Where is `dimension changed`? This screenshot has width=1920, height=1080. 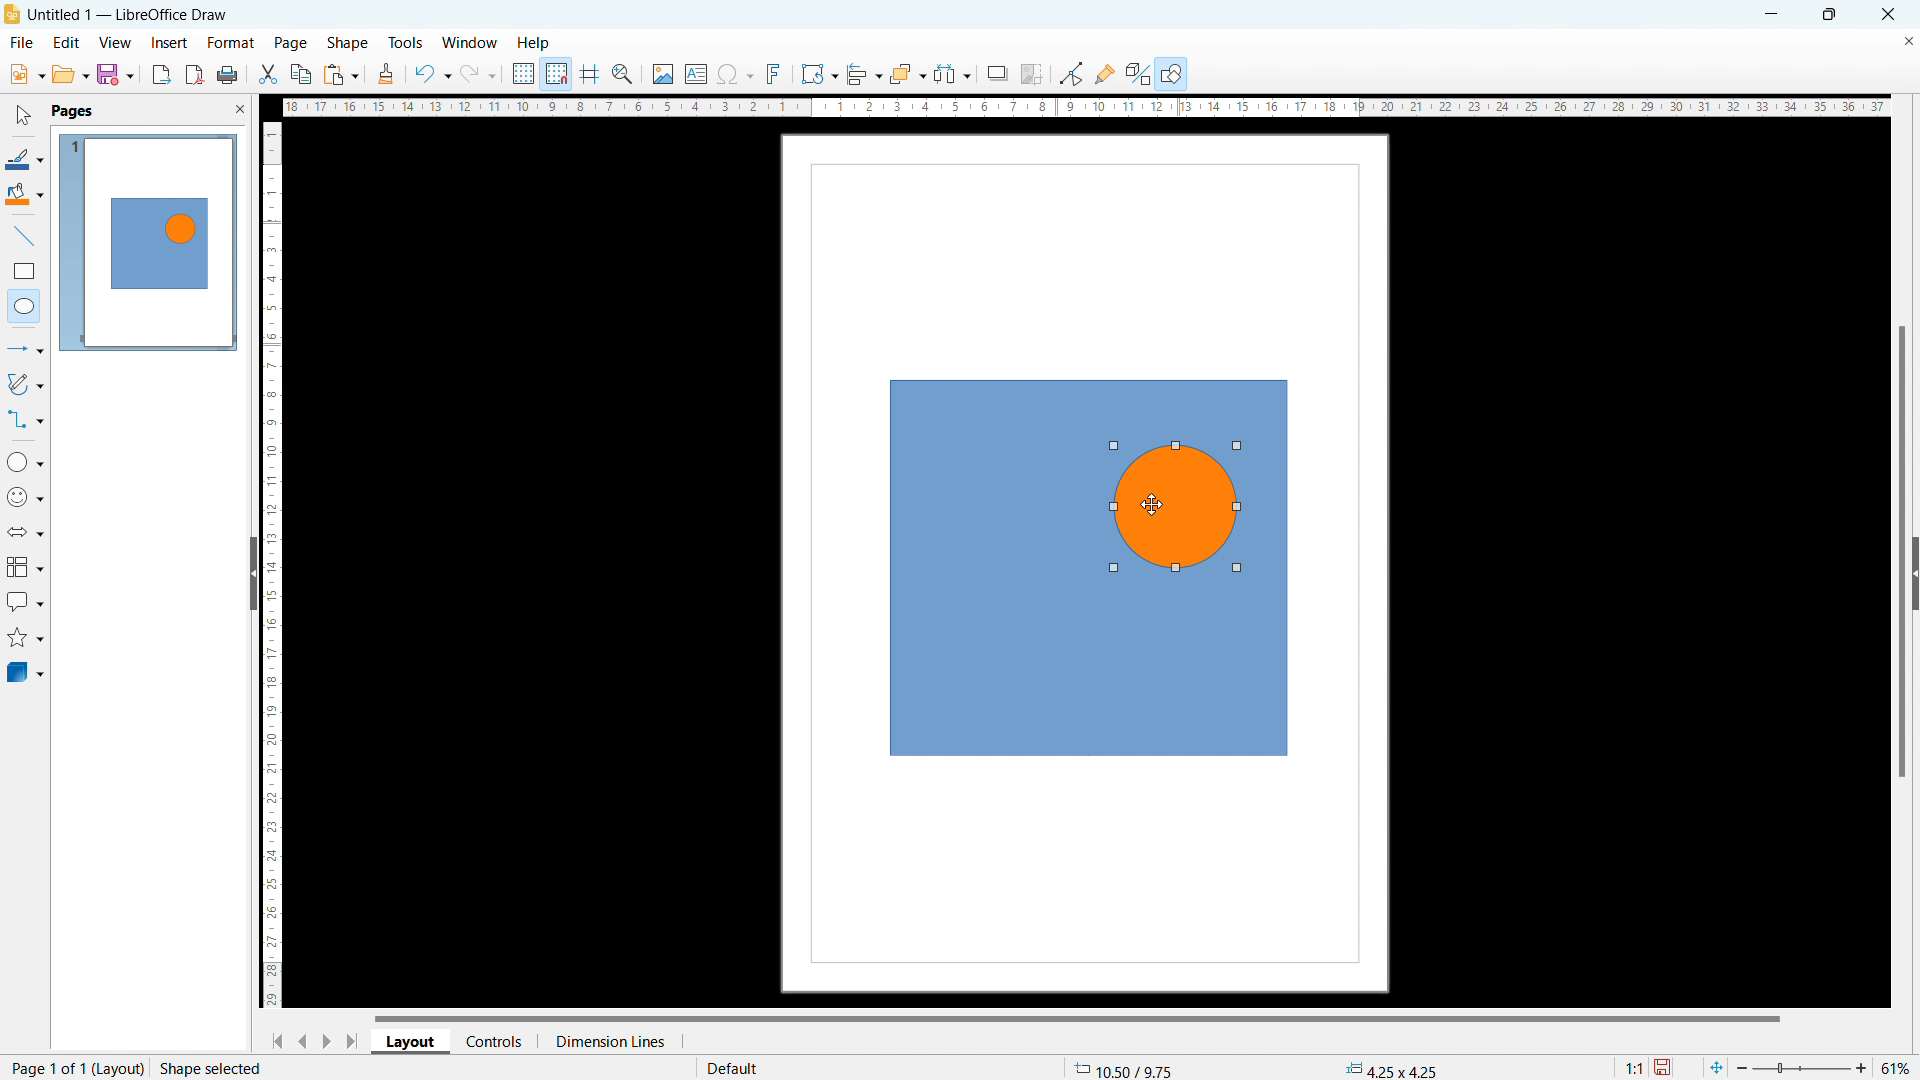
dimension changed is located at coordinates (1390, 1068).